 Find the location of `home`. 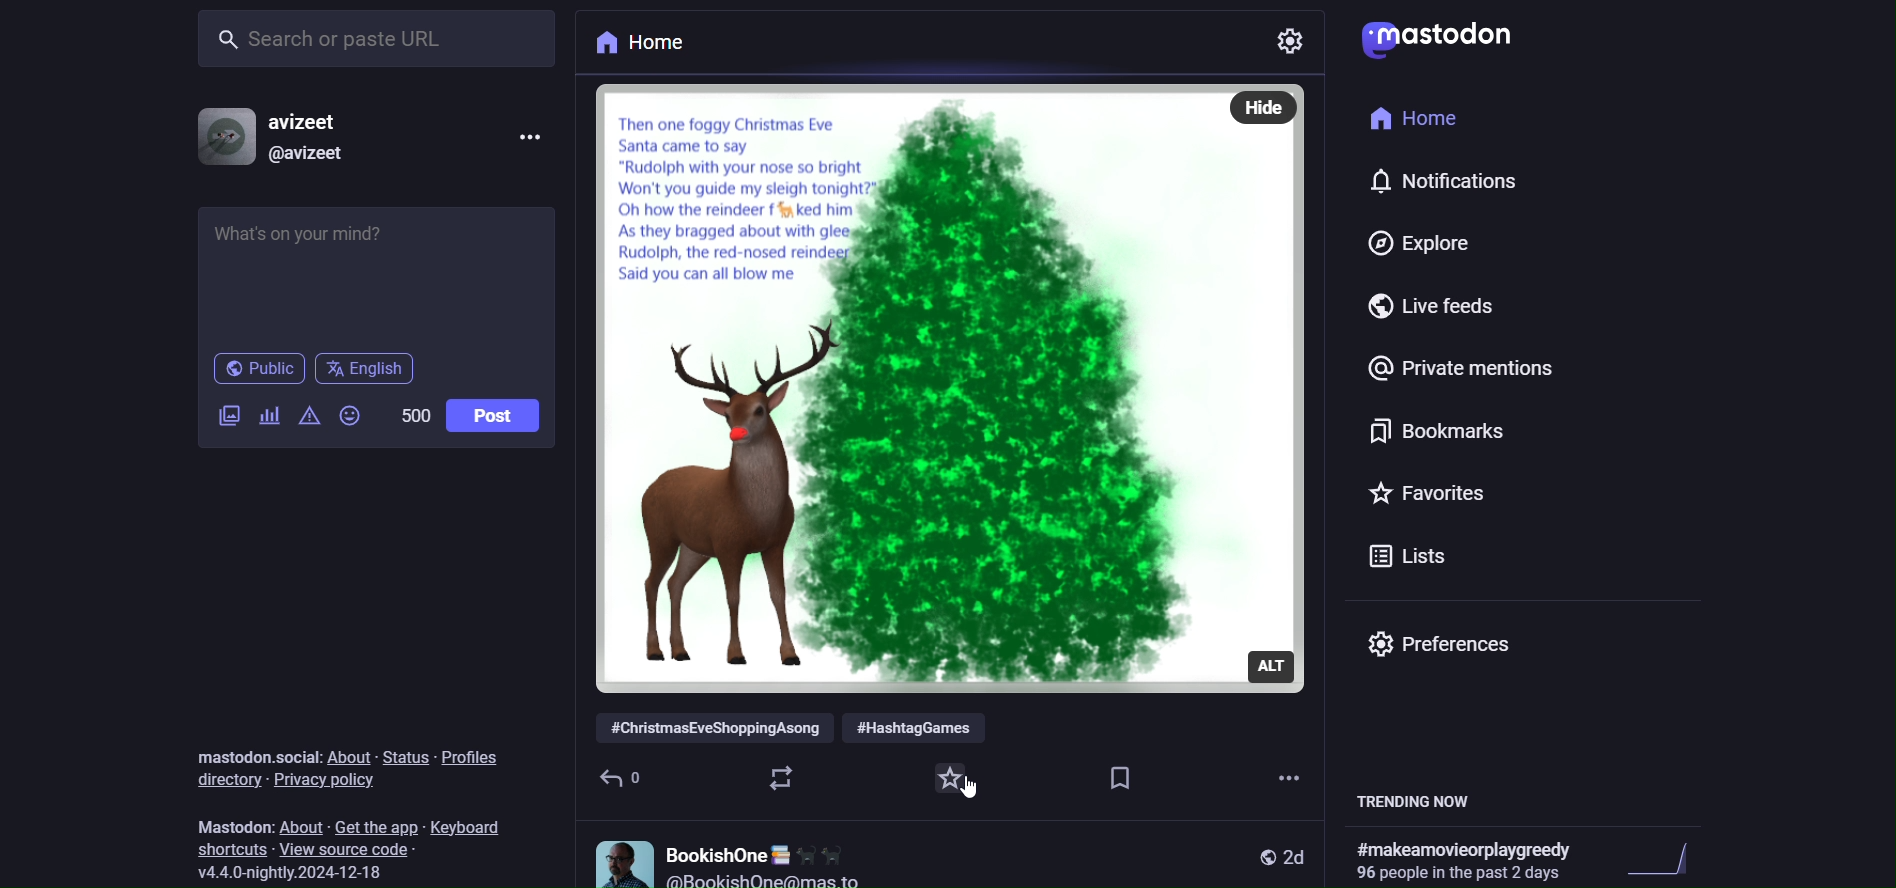

home is located at coordinates (639, 46).